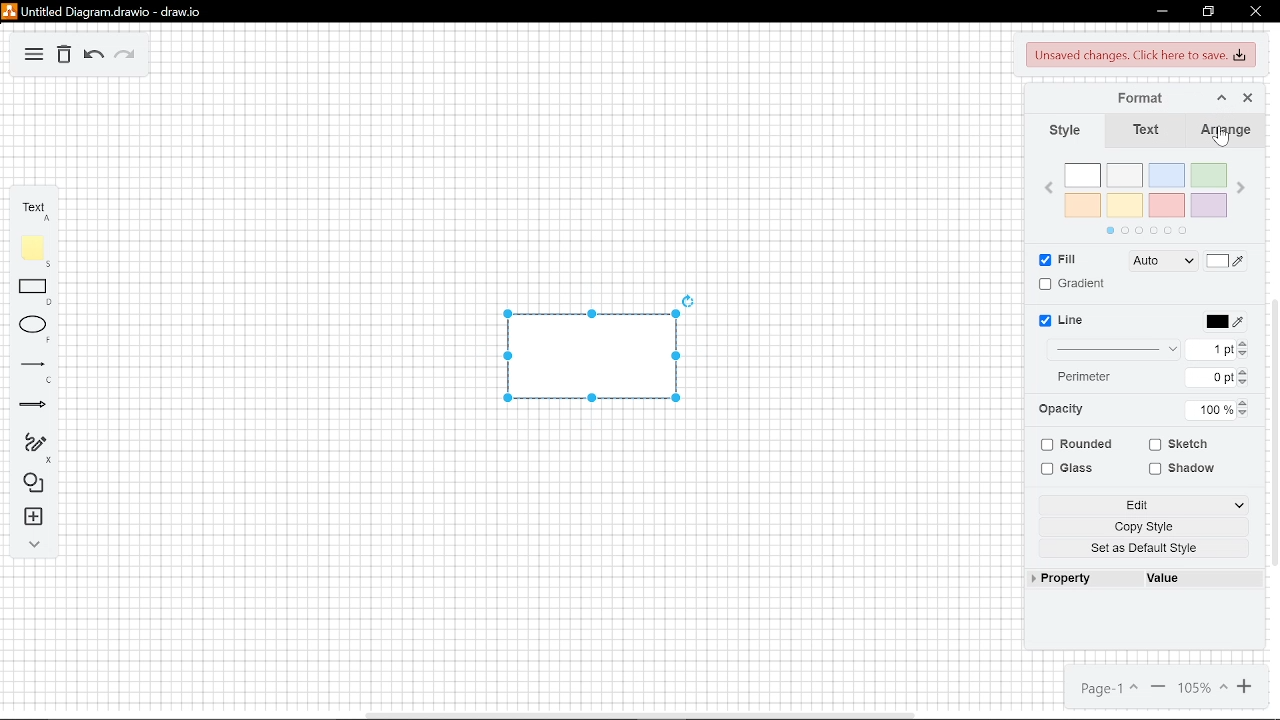  Describe the element at coordinates (1146, 527) in the screenshot. I see `copy style` at that location.